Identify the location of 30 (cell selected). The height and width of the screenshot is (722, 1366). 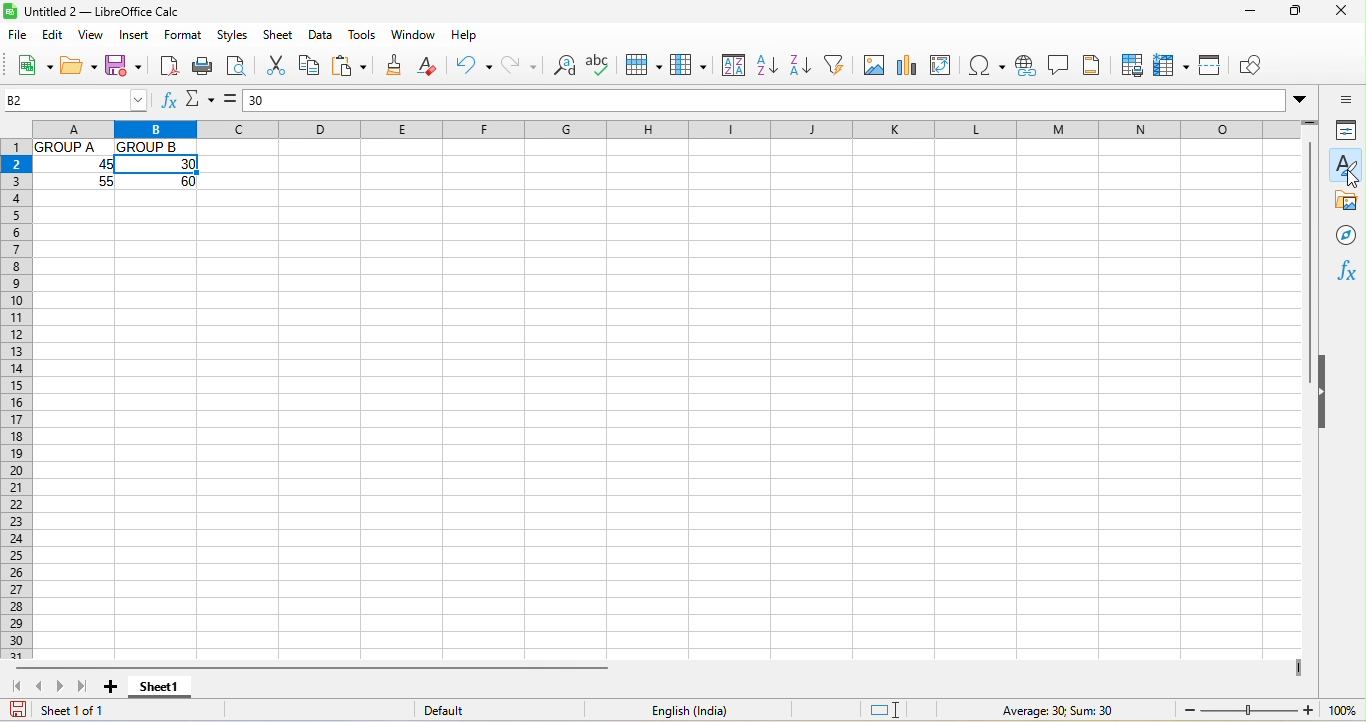
(160, 165).